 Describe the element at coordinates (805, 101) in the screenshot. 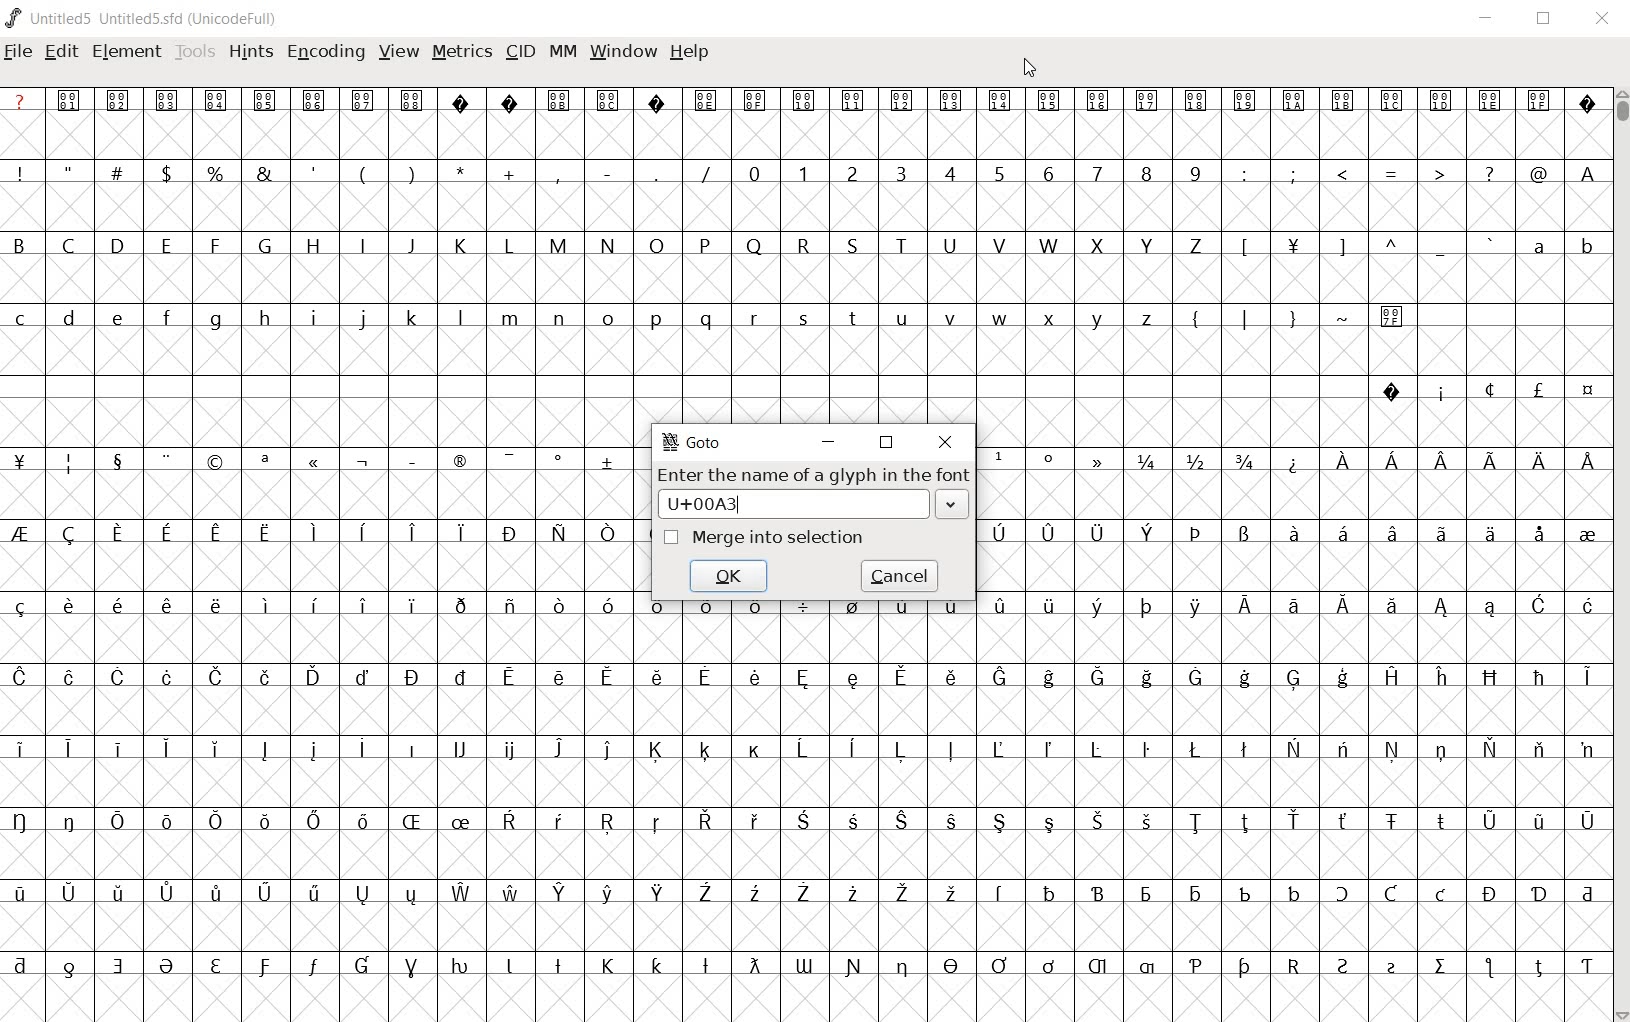

I see `Symbol` at that location.